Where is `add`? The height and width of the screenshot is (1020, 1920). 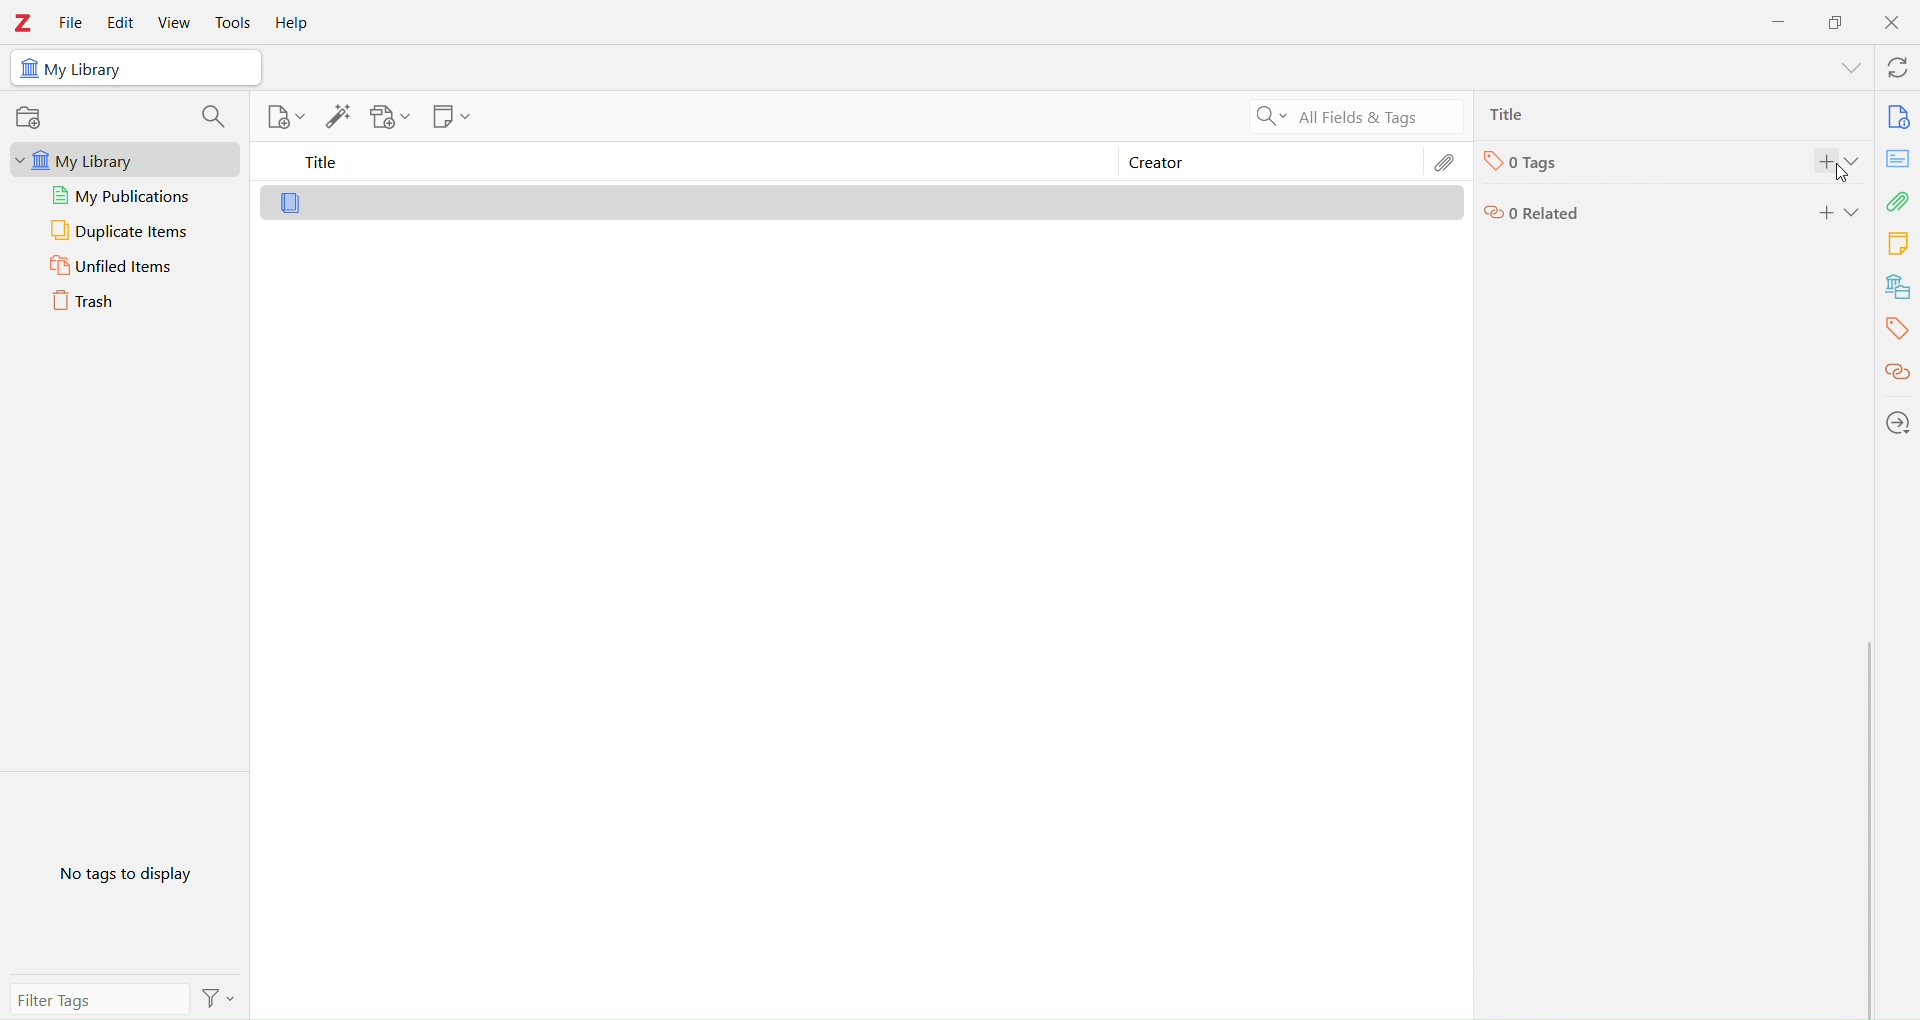 add is located at coordinates (1823, 215).